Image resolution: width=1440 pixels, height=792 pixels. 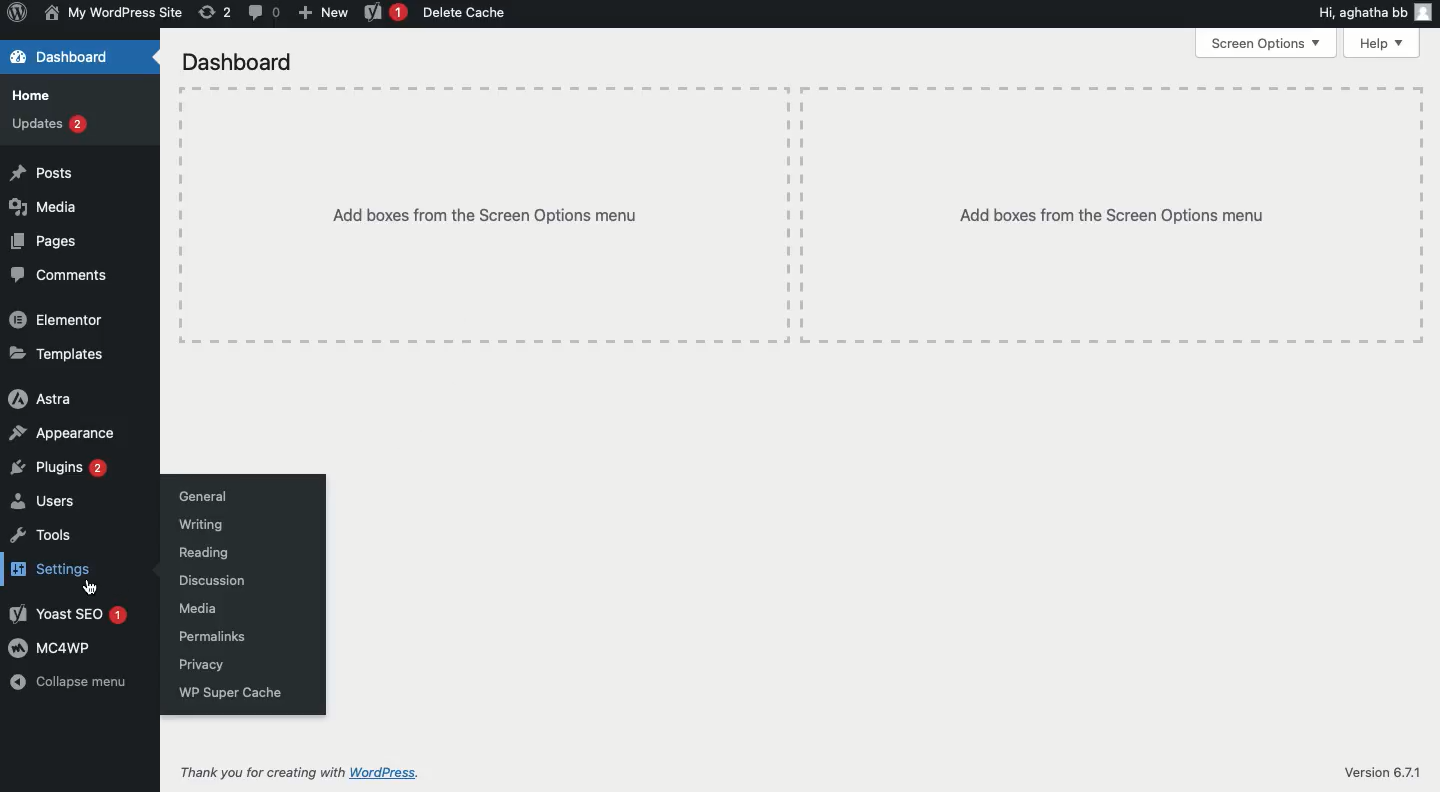 What do you see at coordinates (49, 566) in the screenshot?
I see `Settings` at bounding box center [49, 566].